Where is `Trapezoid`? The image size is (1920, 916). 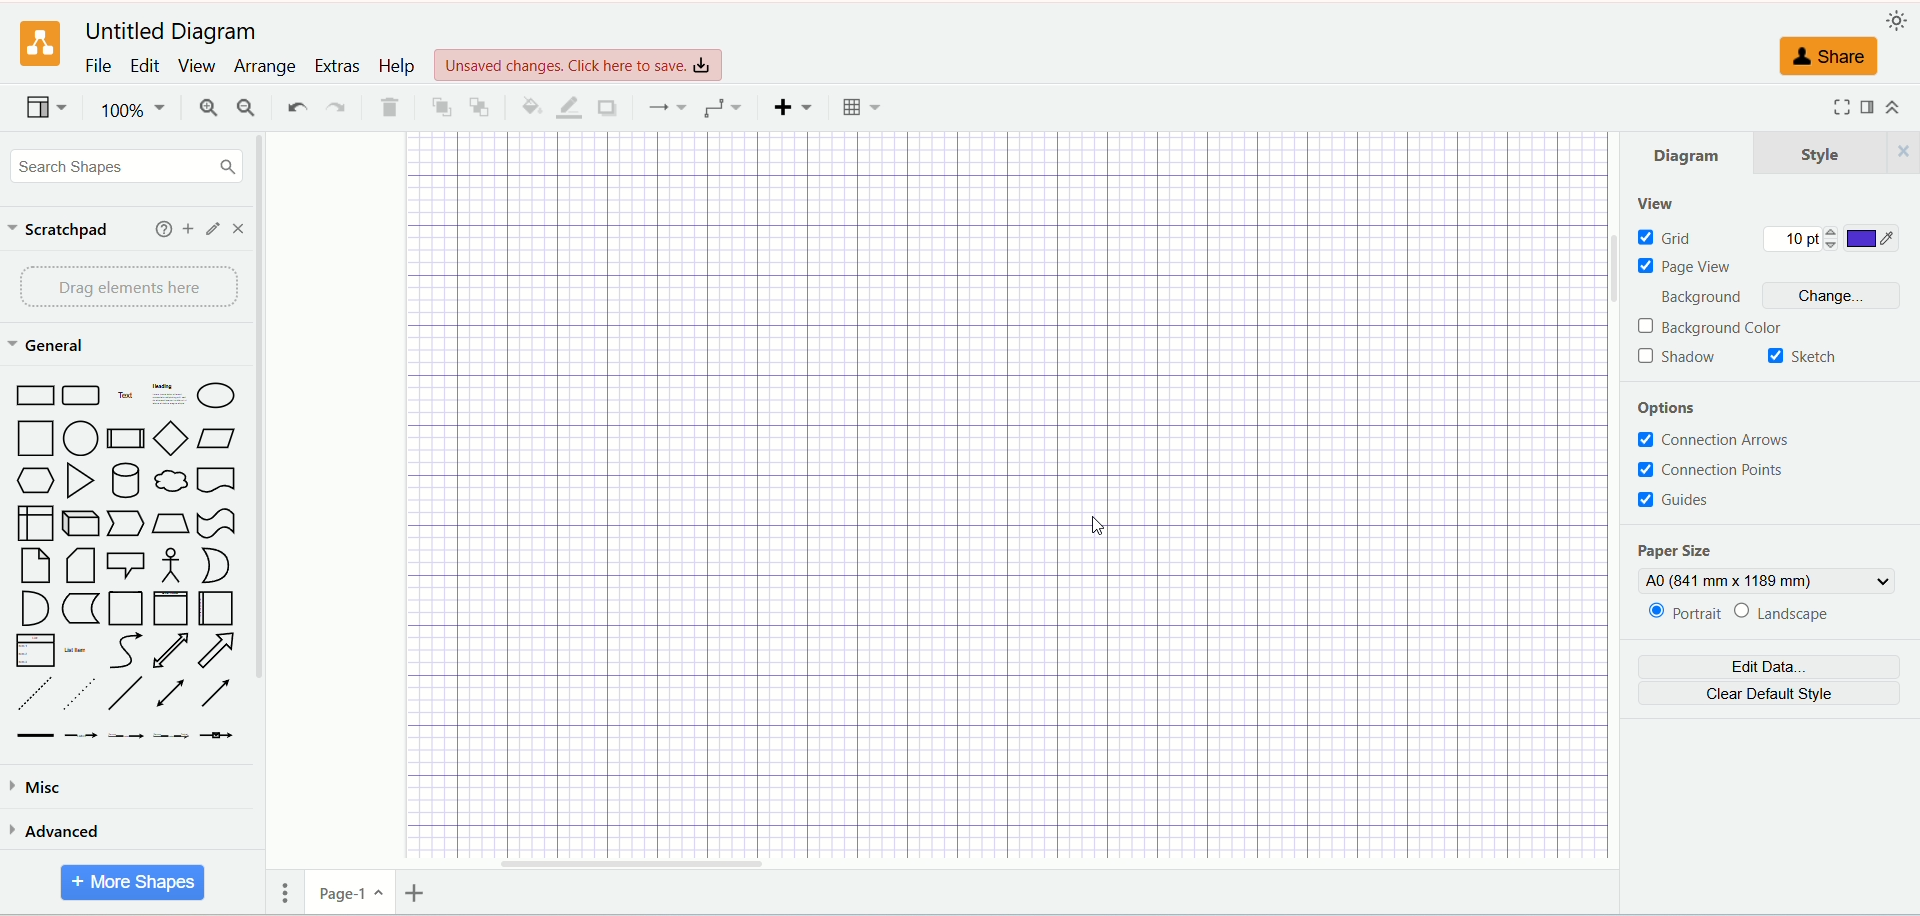
Trapezoid is located at coordinates (170, 524).